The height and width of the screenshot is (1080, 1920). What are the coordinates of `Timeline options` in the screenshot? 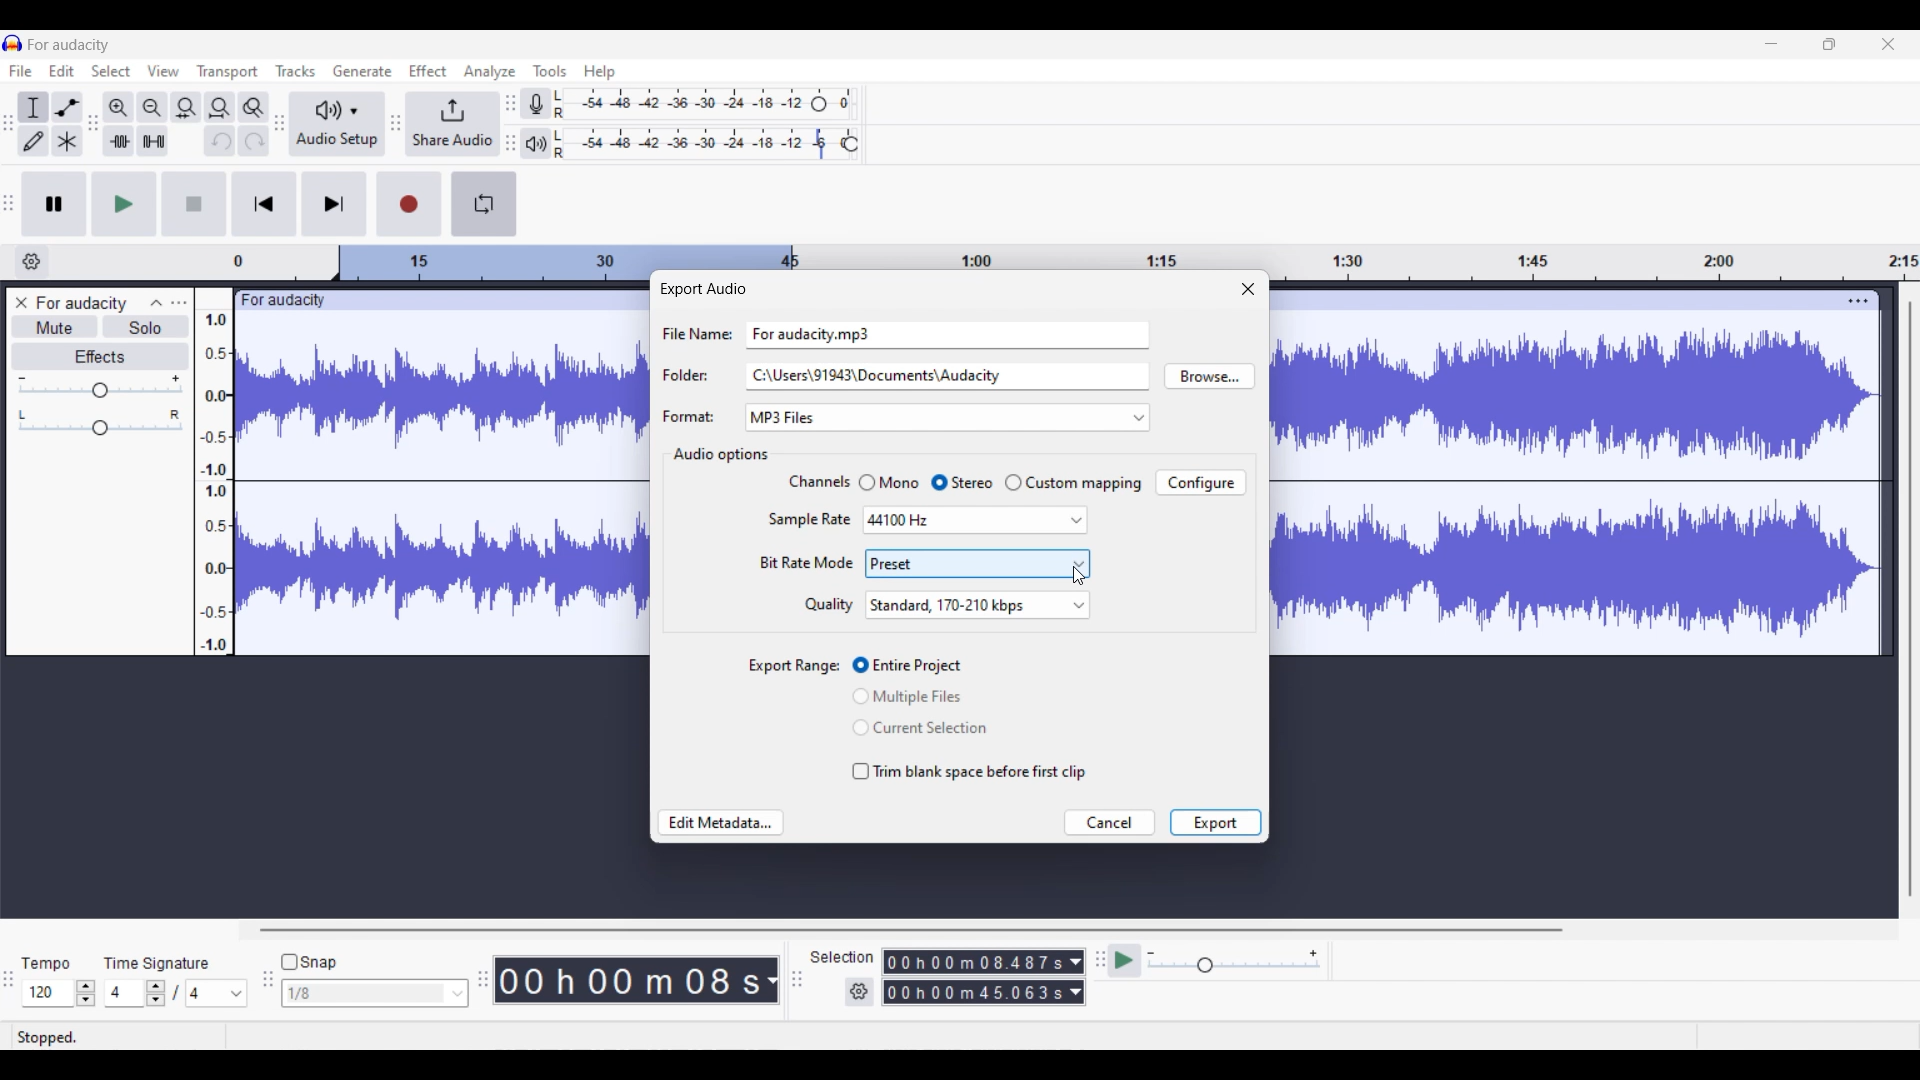 It's located at (32, 262).